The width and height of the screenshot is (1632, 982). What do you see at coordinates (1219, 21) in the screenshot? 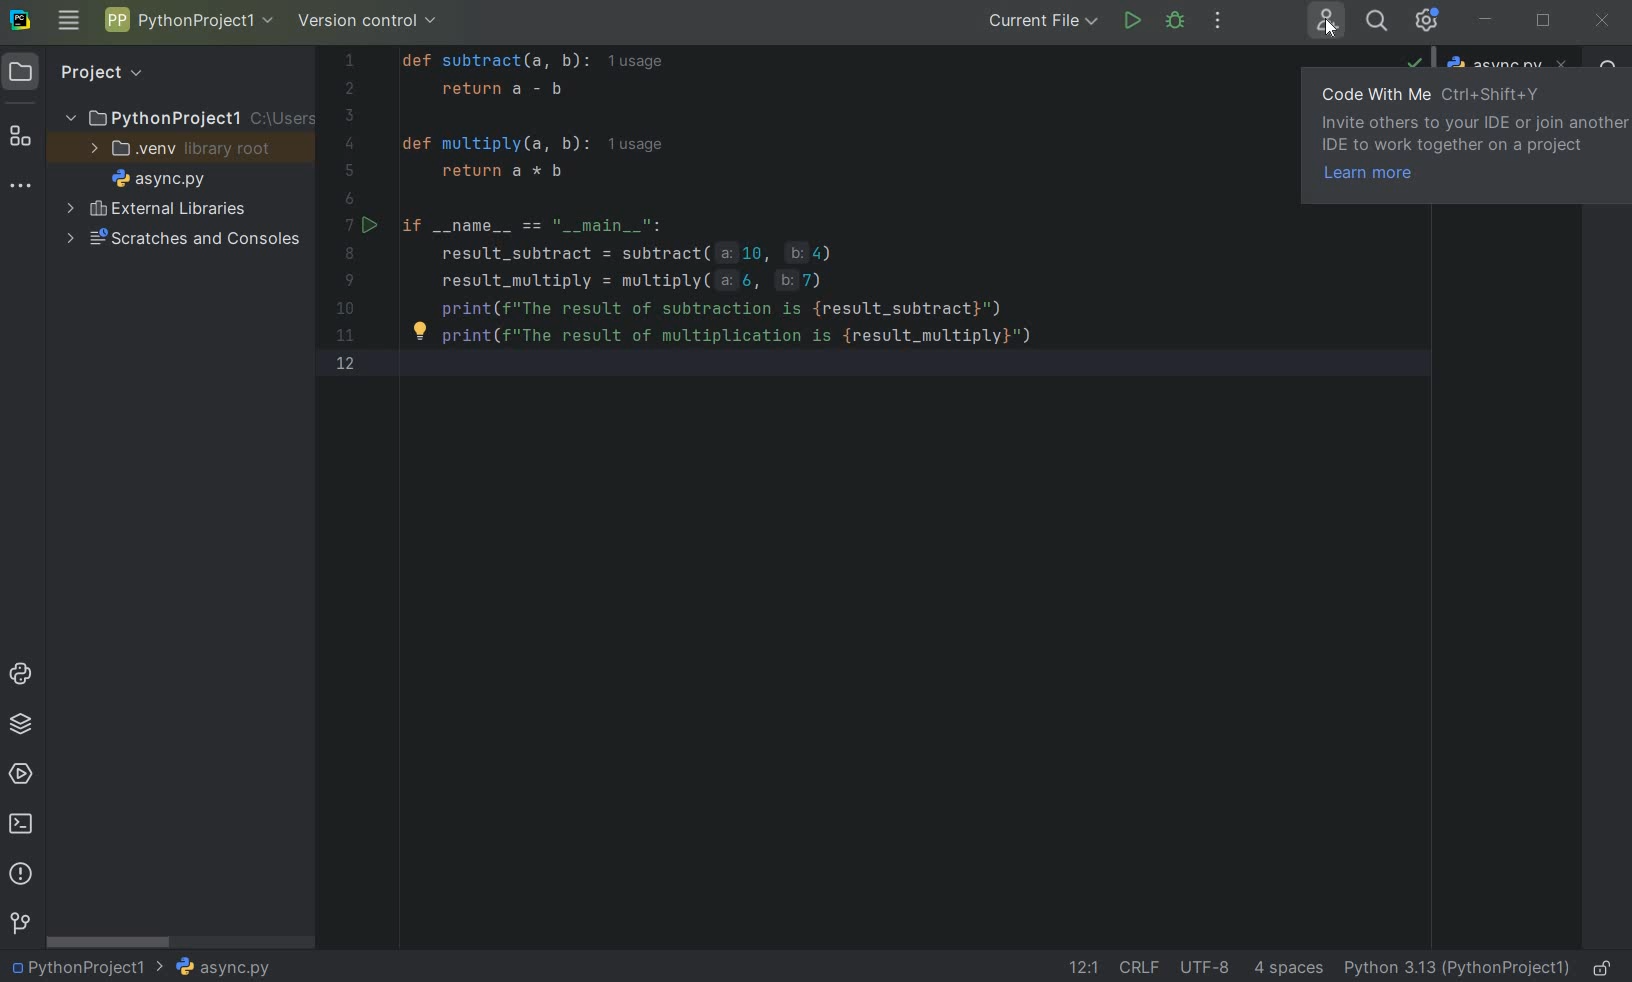
I see `MORE ACTIONS` at bounding box center [1219, 21].